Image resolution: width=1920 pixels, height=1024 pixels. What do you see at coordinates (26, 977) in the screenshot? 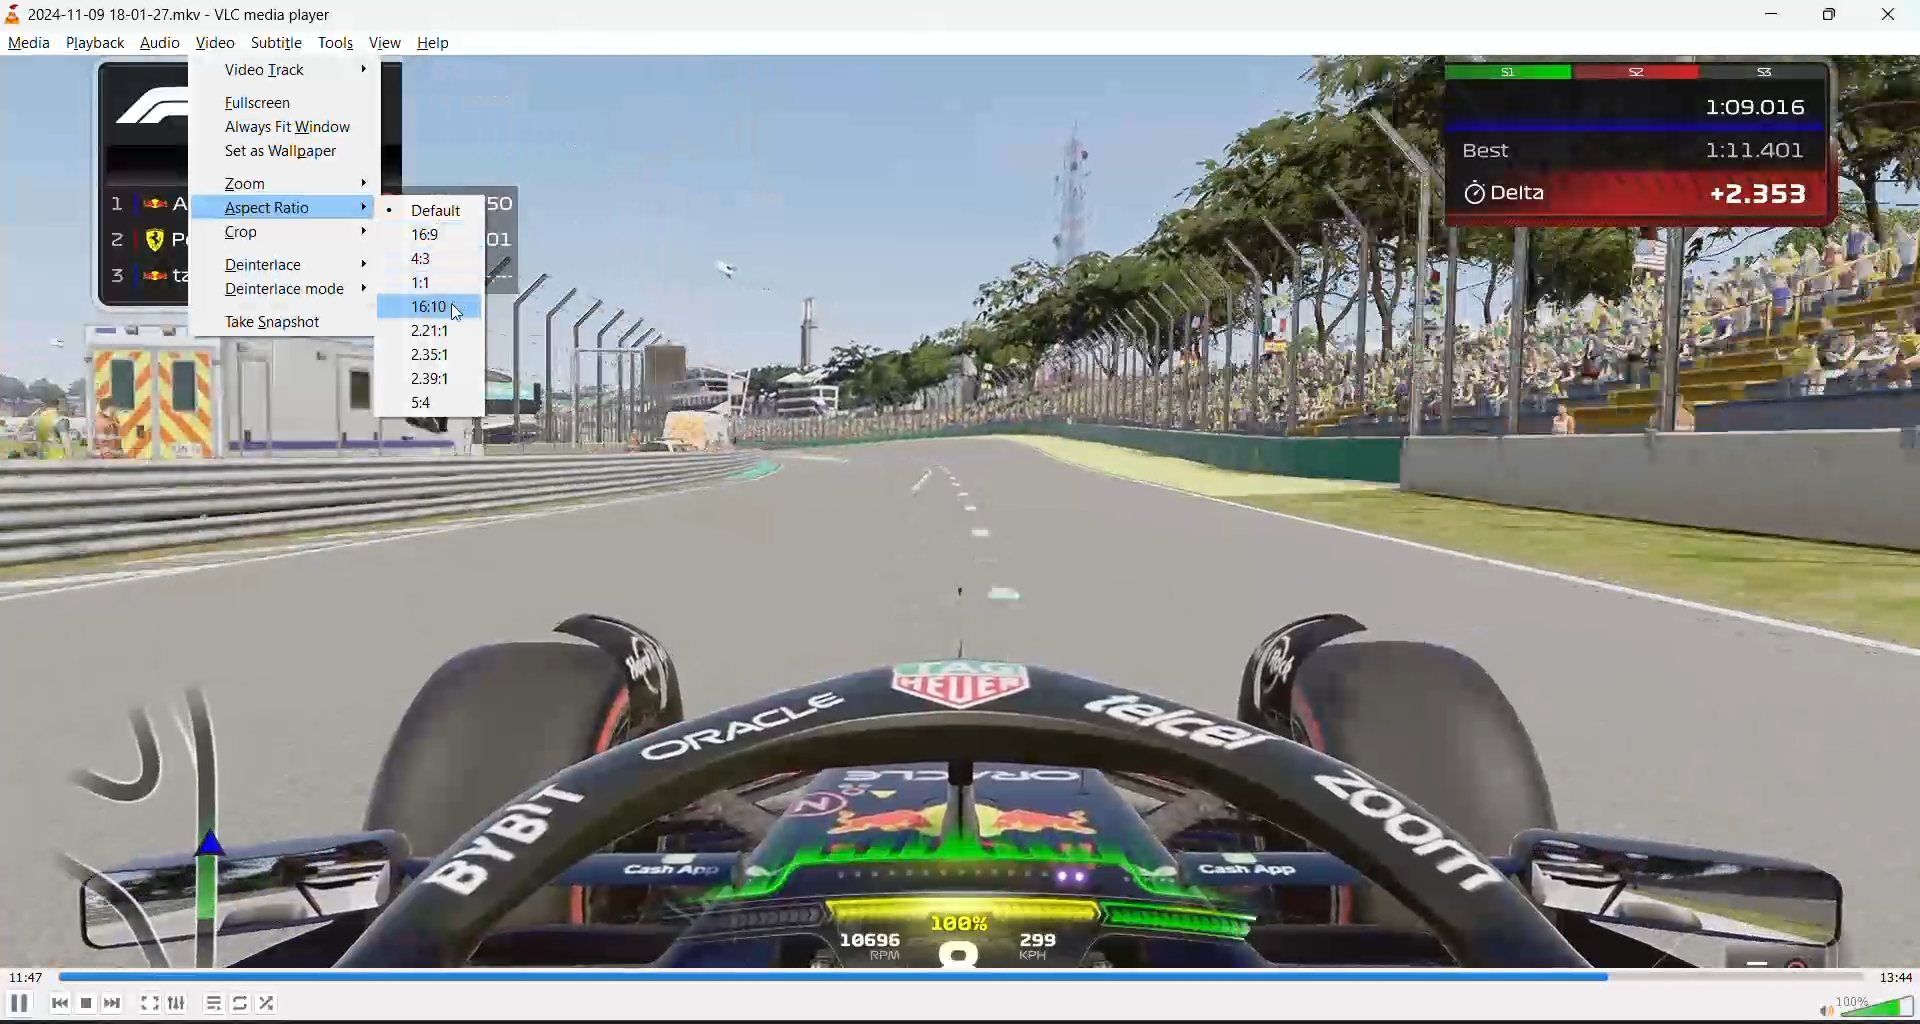
I see `current track time` at bounding box center [26, 977].